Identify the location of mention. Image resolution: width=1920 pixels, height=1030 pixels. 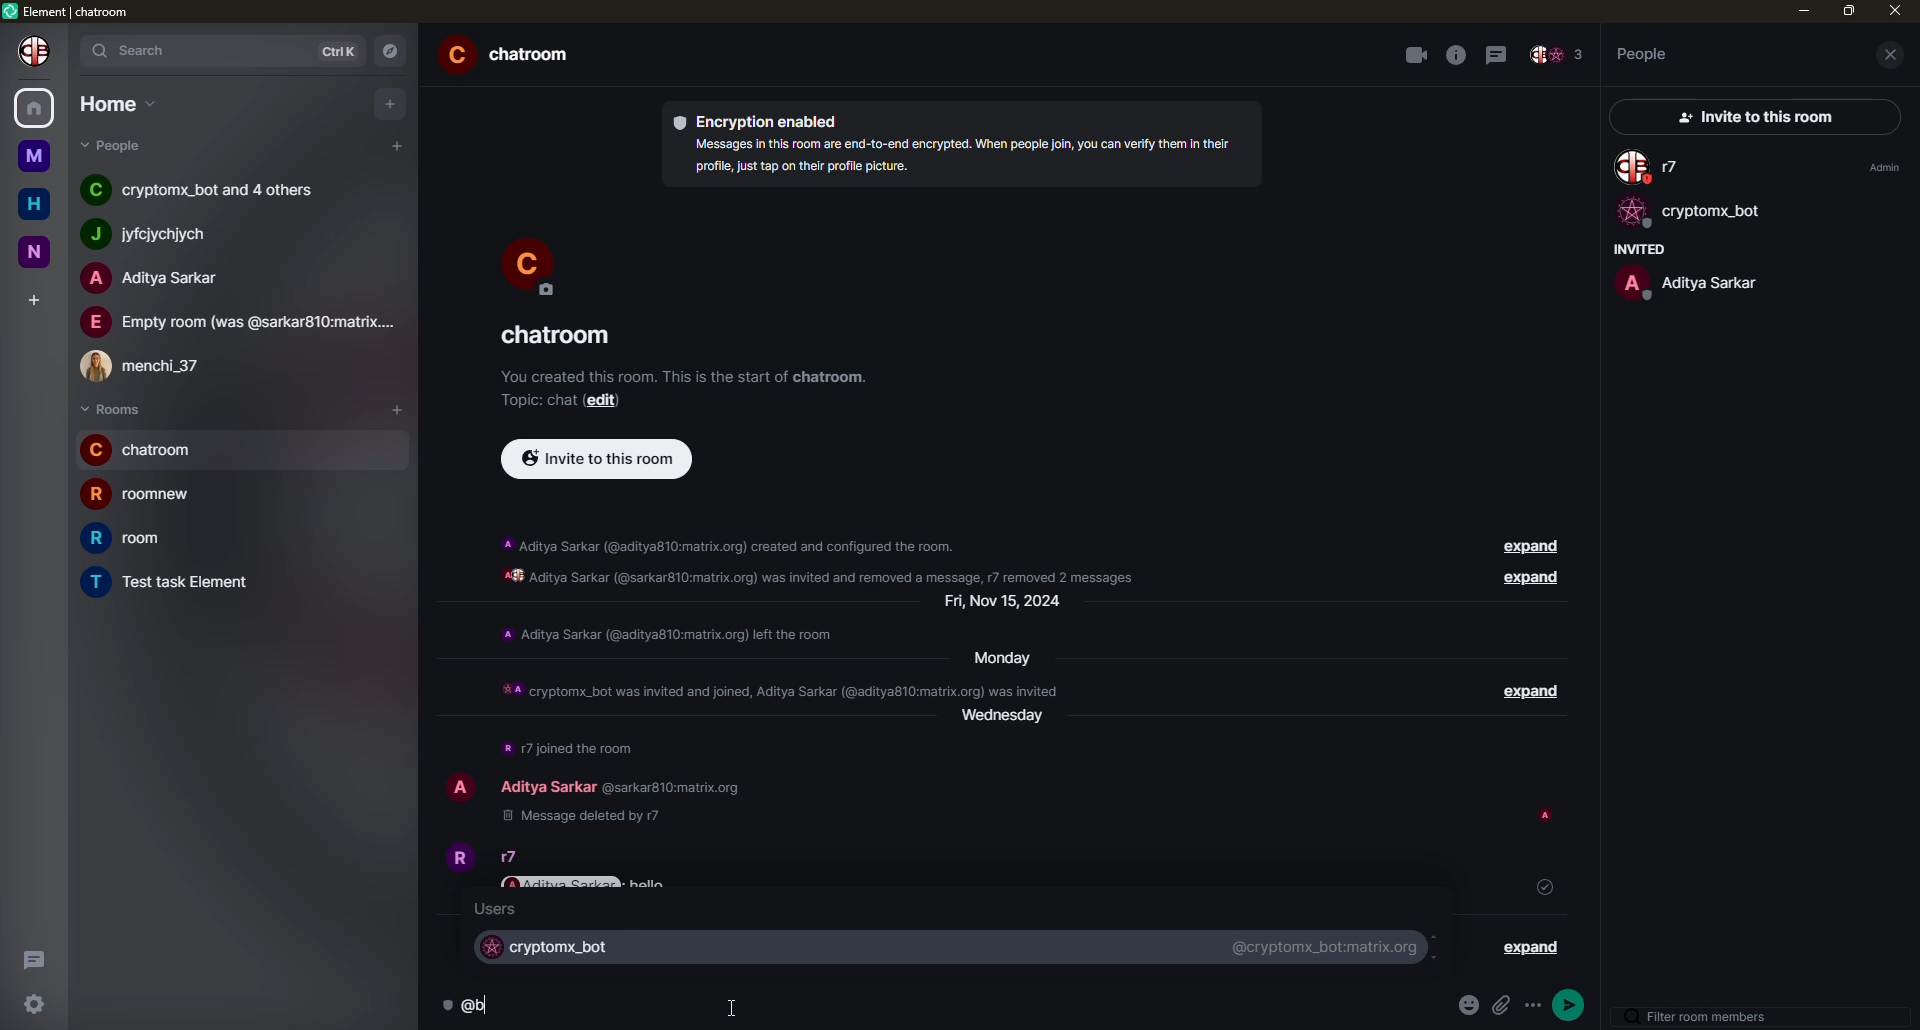
(562, 885).